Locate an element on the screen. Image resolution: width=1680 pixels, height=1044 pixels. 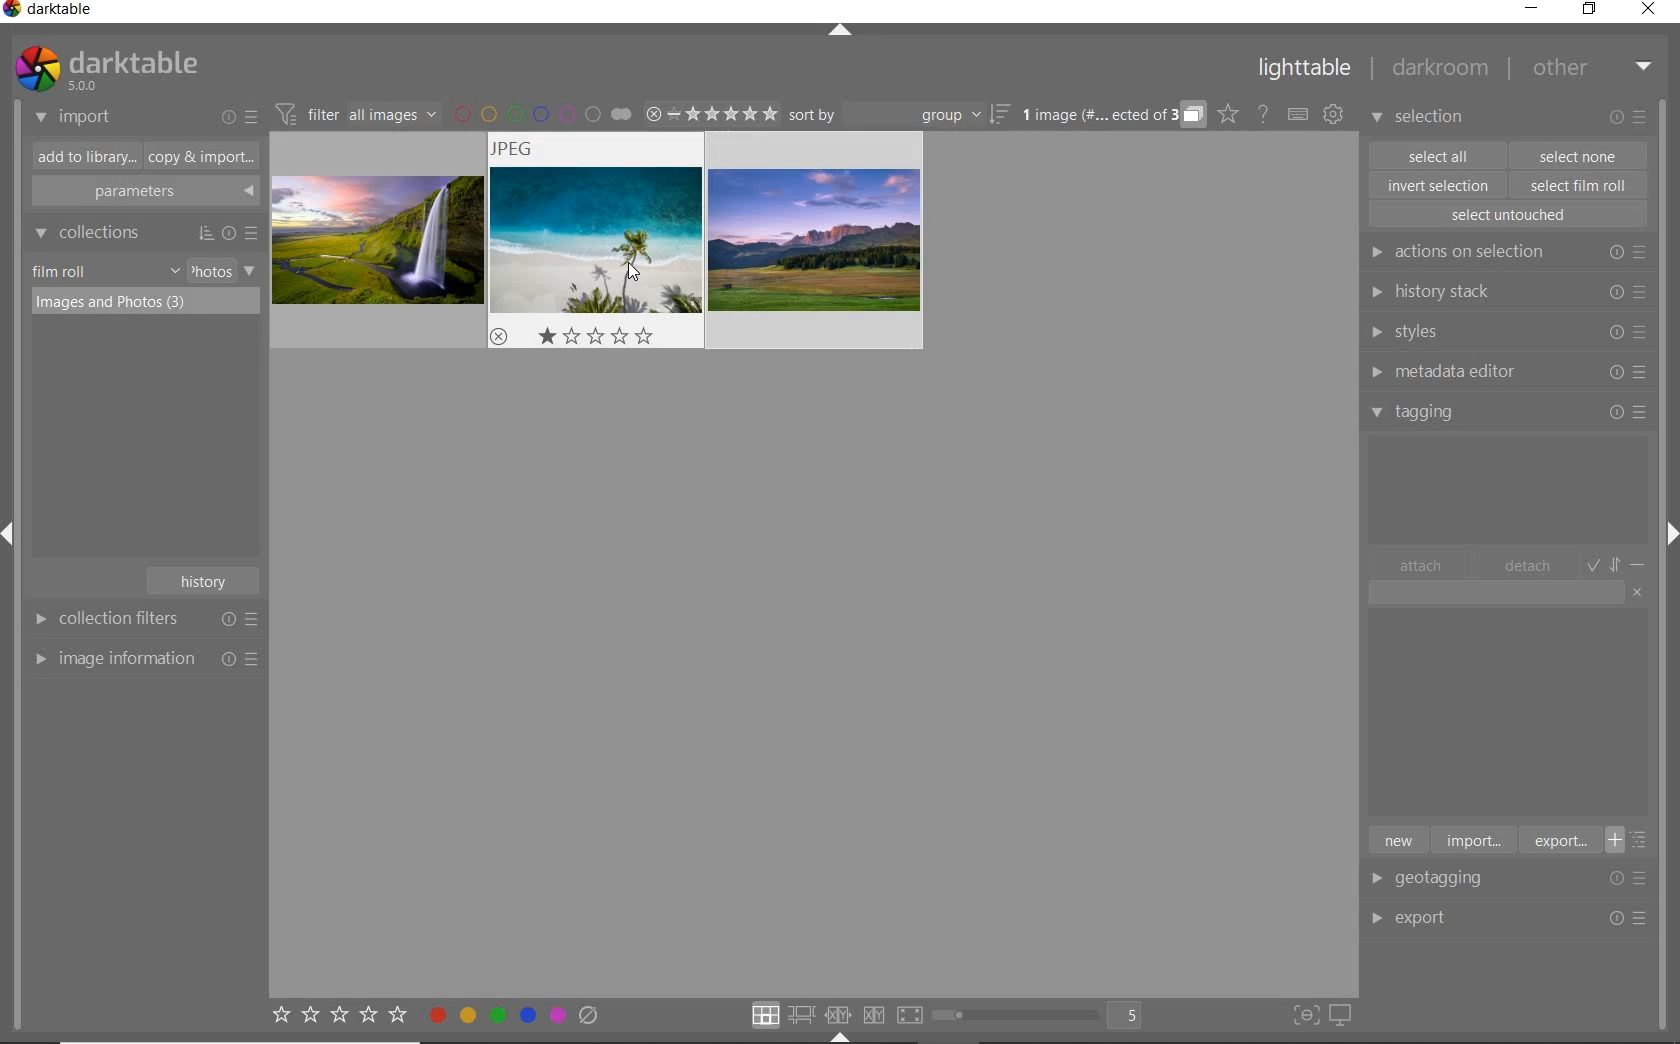
new is located at coordinates (1397, 839).